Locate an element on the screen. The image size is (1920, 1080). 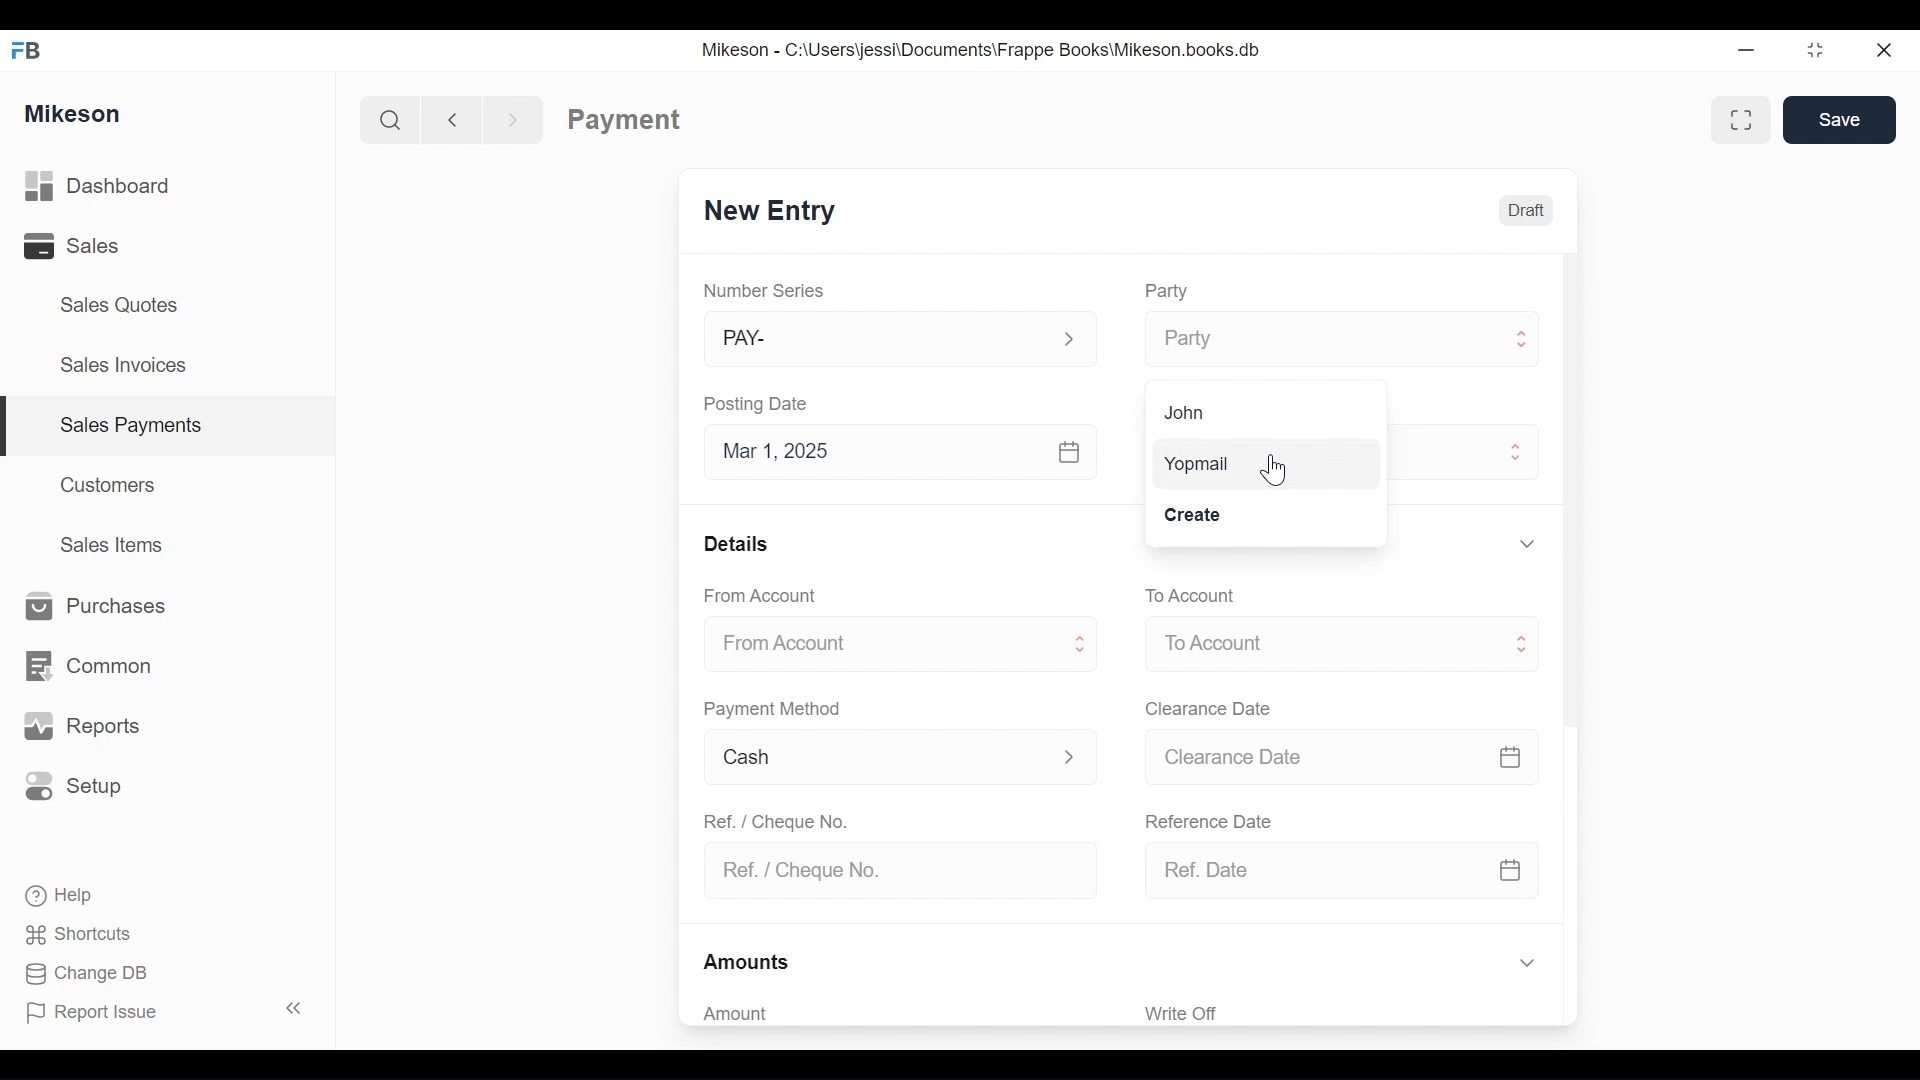
Search is located at coordinates (384, 118).